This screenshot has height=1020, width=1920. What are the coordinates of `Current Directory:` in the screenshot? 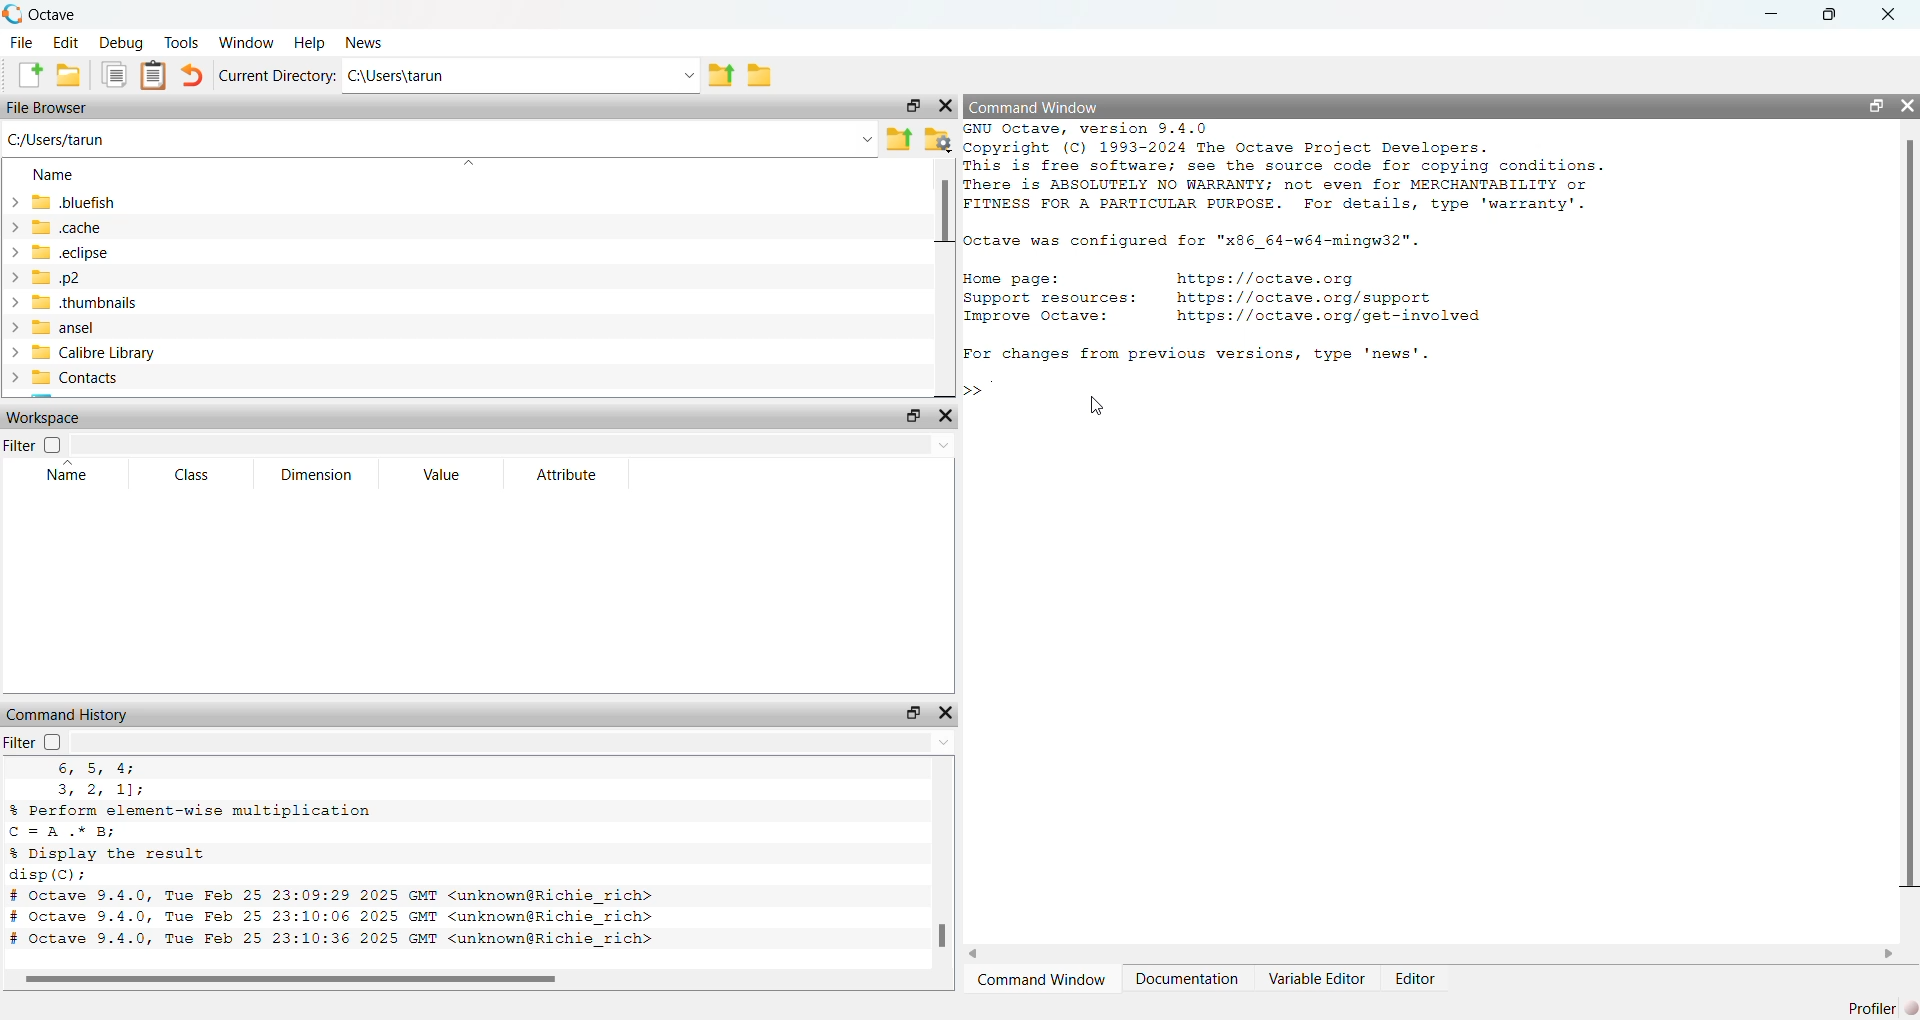 It's located at (279, 77).